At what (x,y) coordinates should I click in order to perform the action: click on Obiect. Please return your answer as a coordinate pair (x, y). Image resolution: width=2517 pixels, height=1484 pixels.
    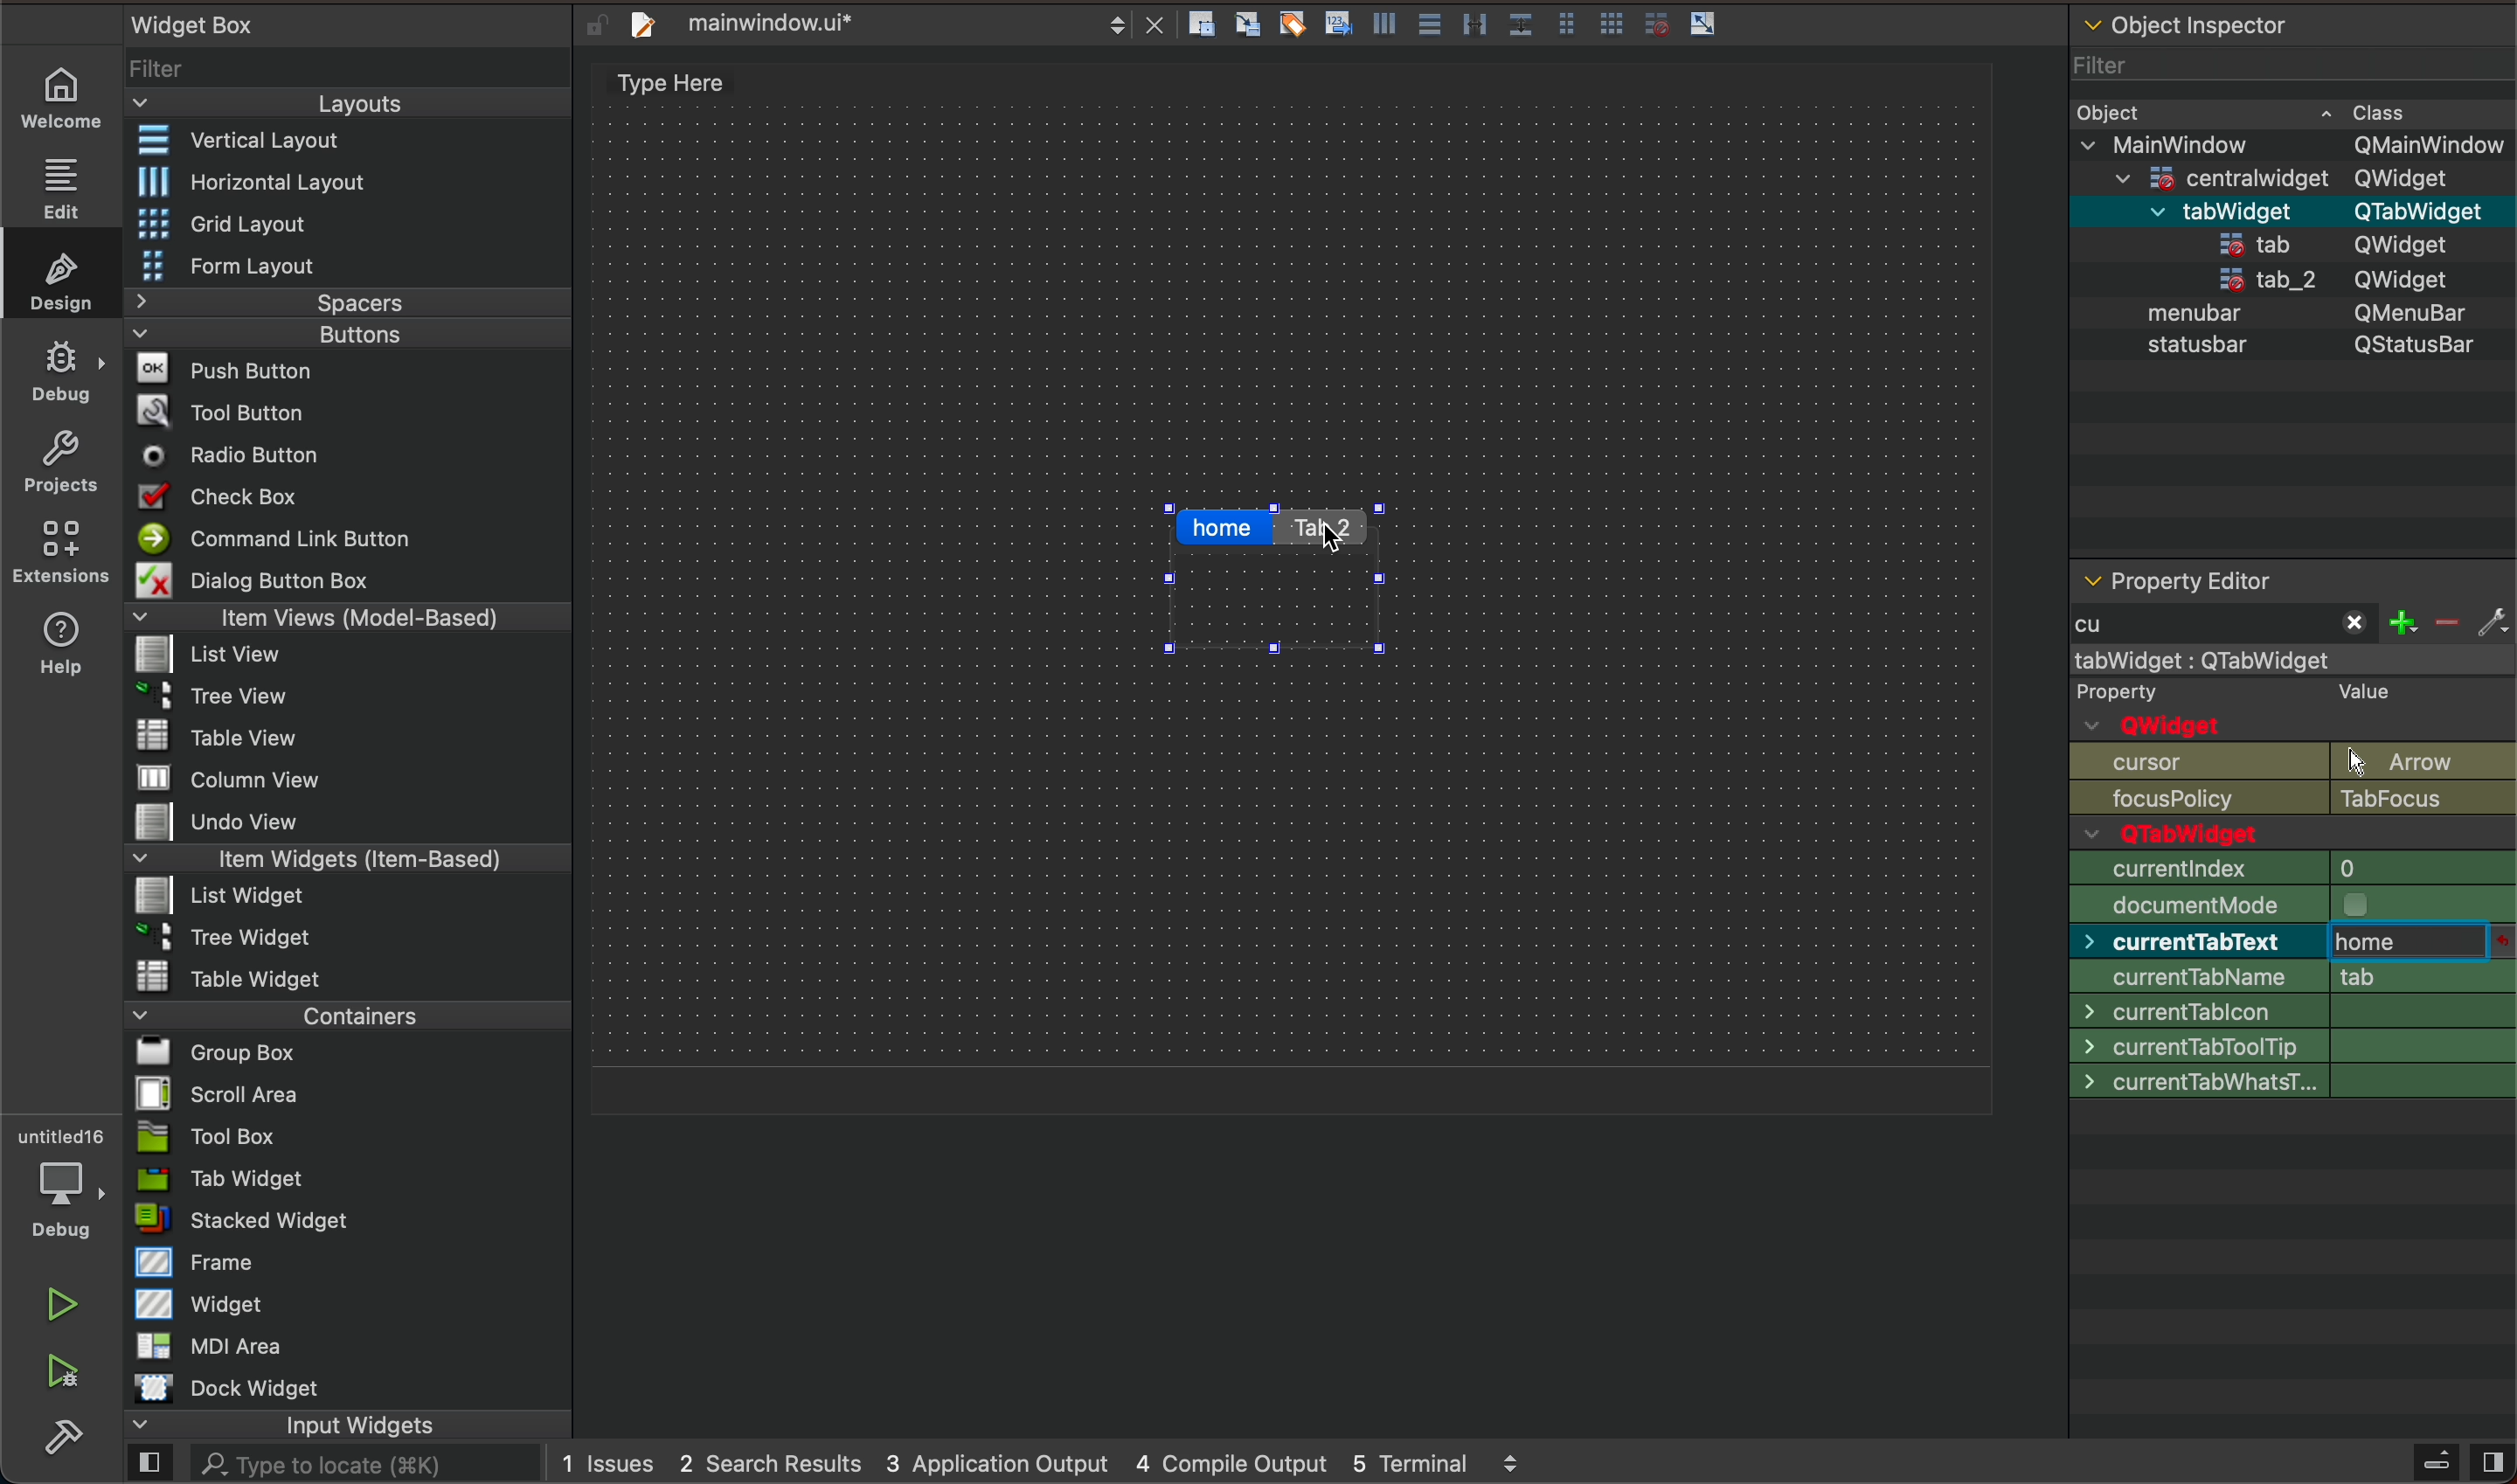
    Looking at the image, I should click on (2109, 108).